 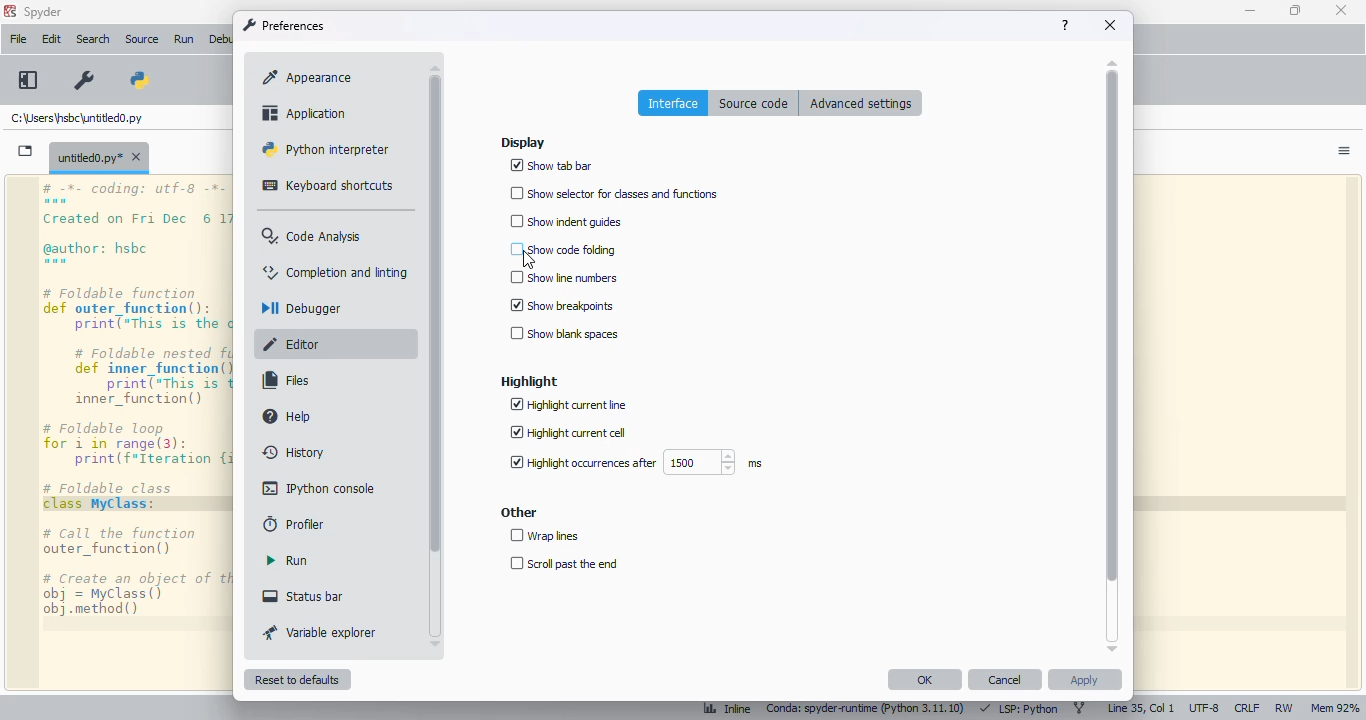 I want to click on inline, so click(x=719, y=710).